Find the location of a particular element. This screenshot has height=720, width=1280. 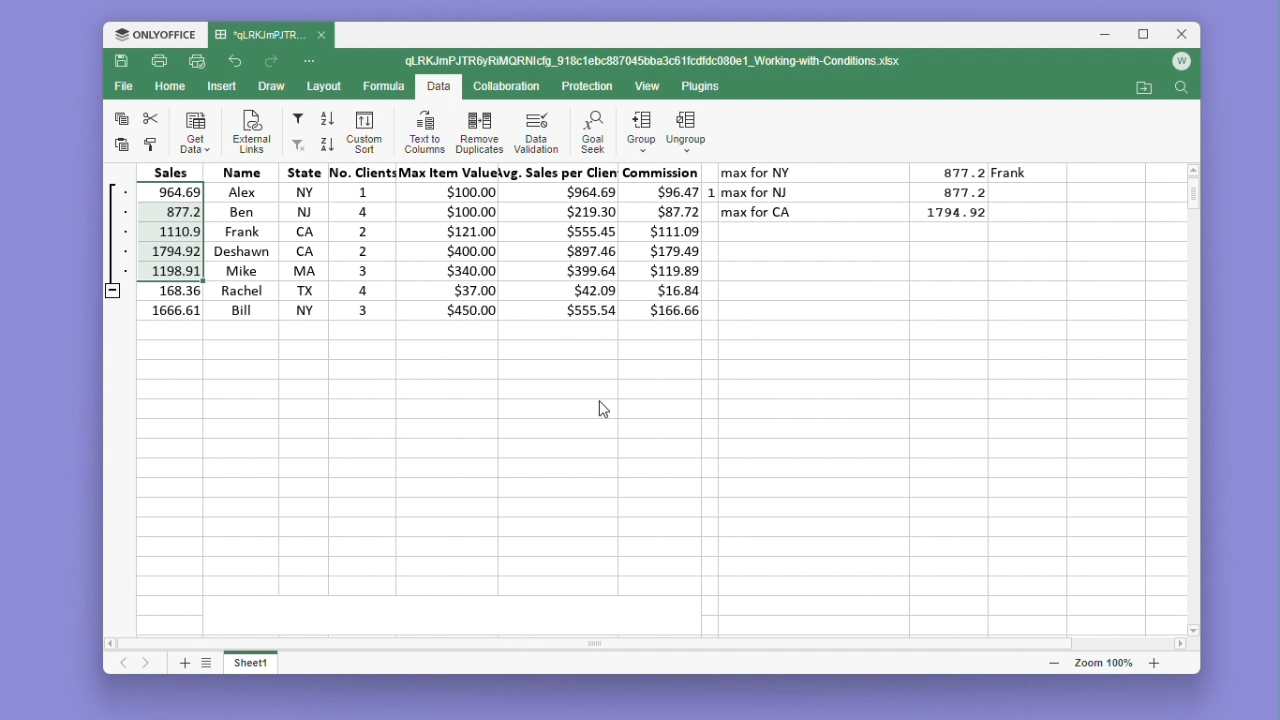

 is located at coordinates (647, 86).